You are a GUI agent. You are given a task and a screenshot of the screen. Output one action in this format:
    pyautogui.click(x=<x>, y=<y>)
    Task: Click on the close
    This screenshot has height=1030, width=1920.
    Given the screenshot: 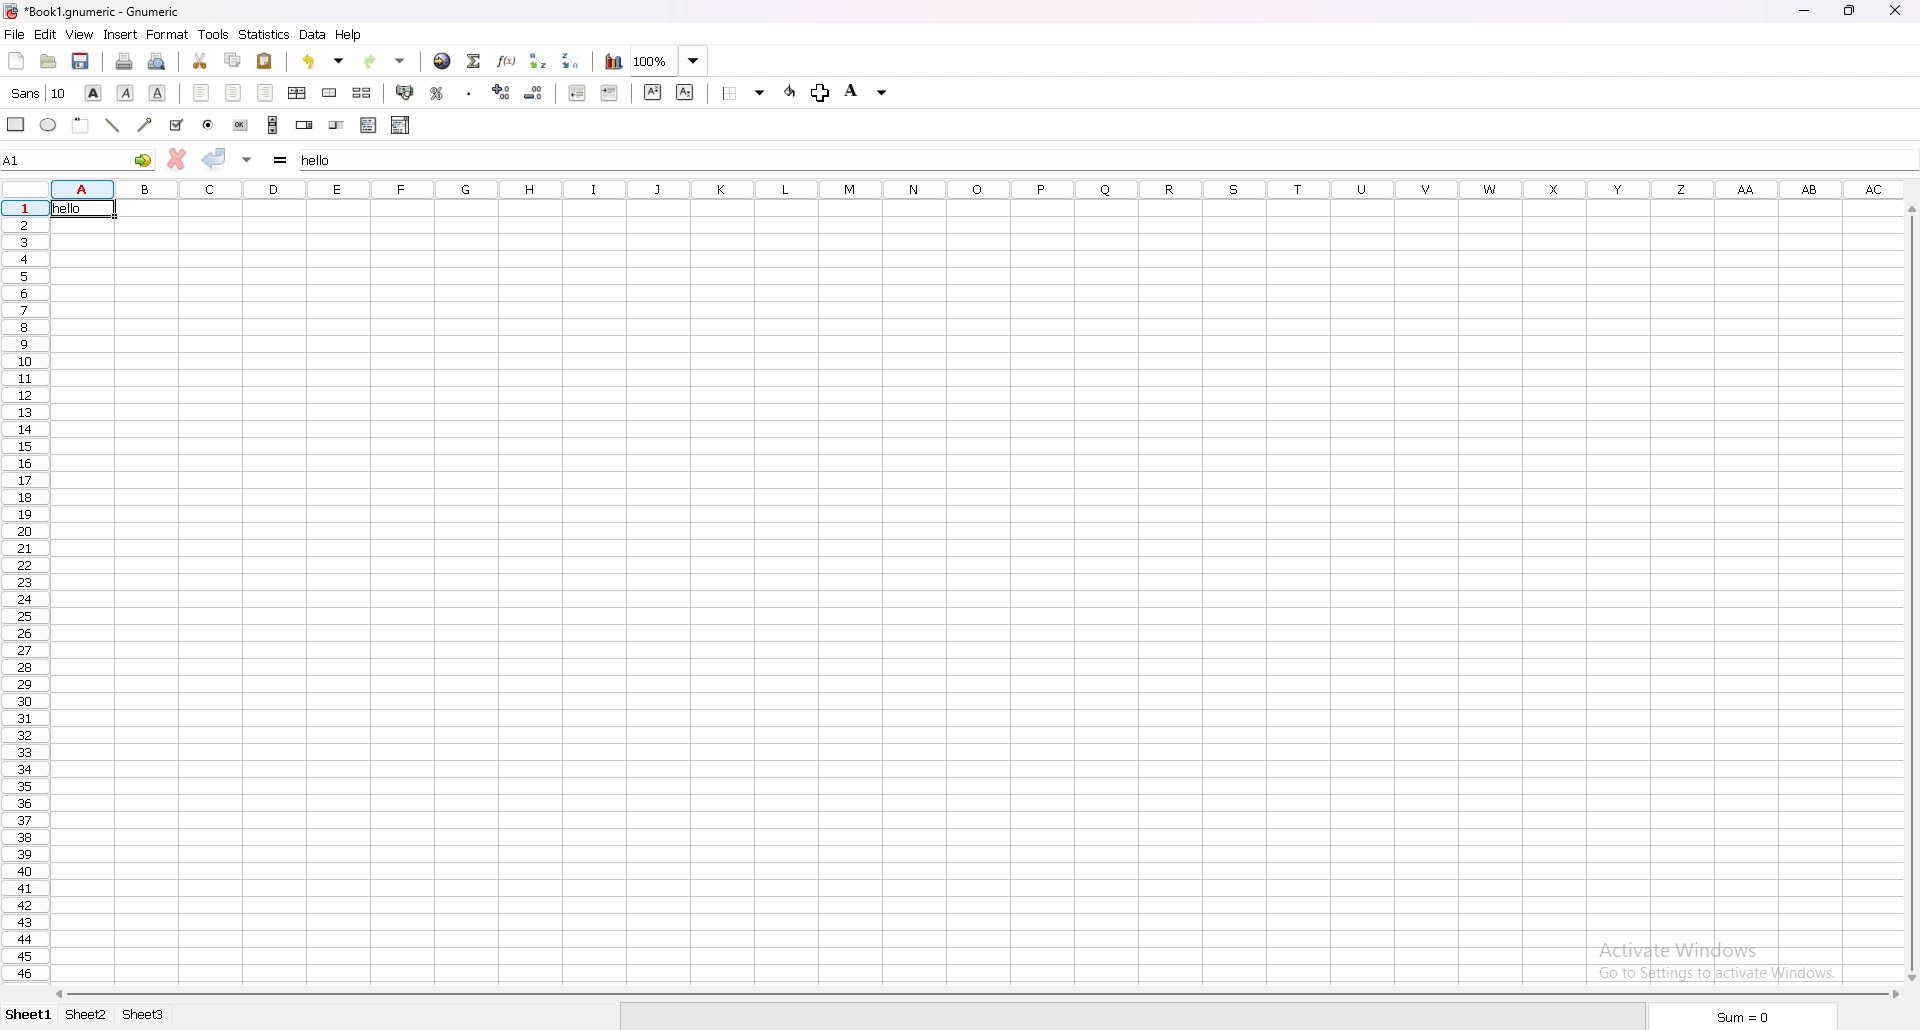 What is the action you would take?
    pyautogui.click(x=1895, y=12)
    